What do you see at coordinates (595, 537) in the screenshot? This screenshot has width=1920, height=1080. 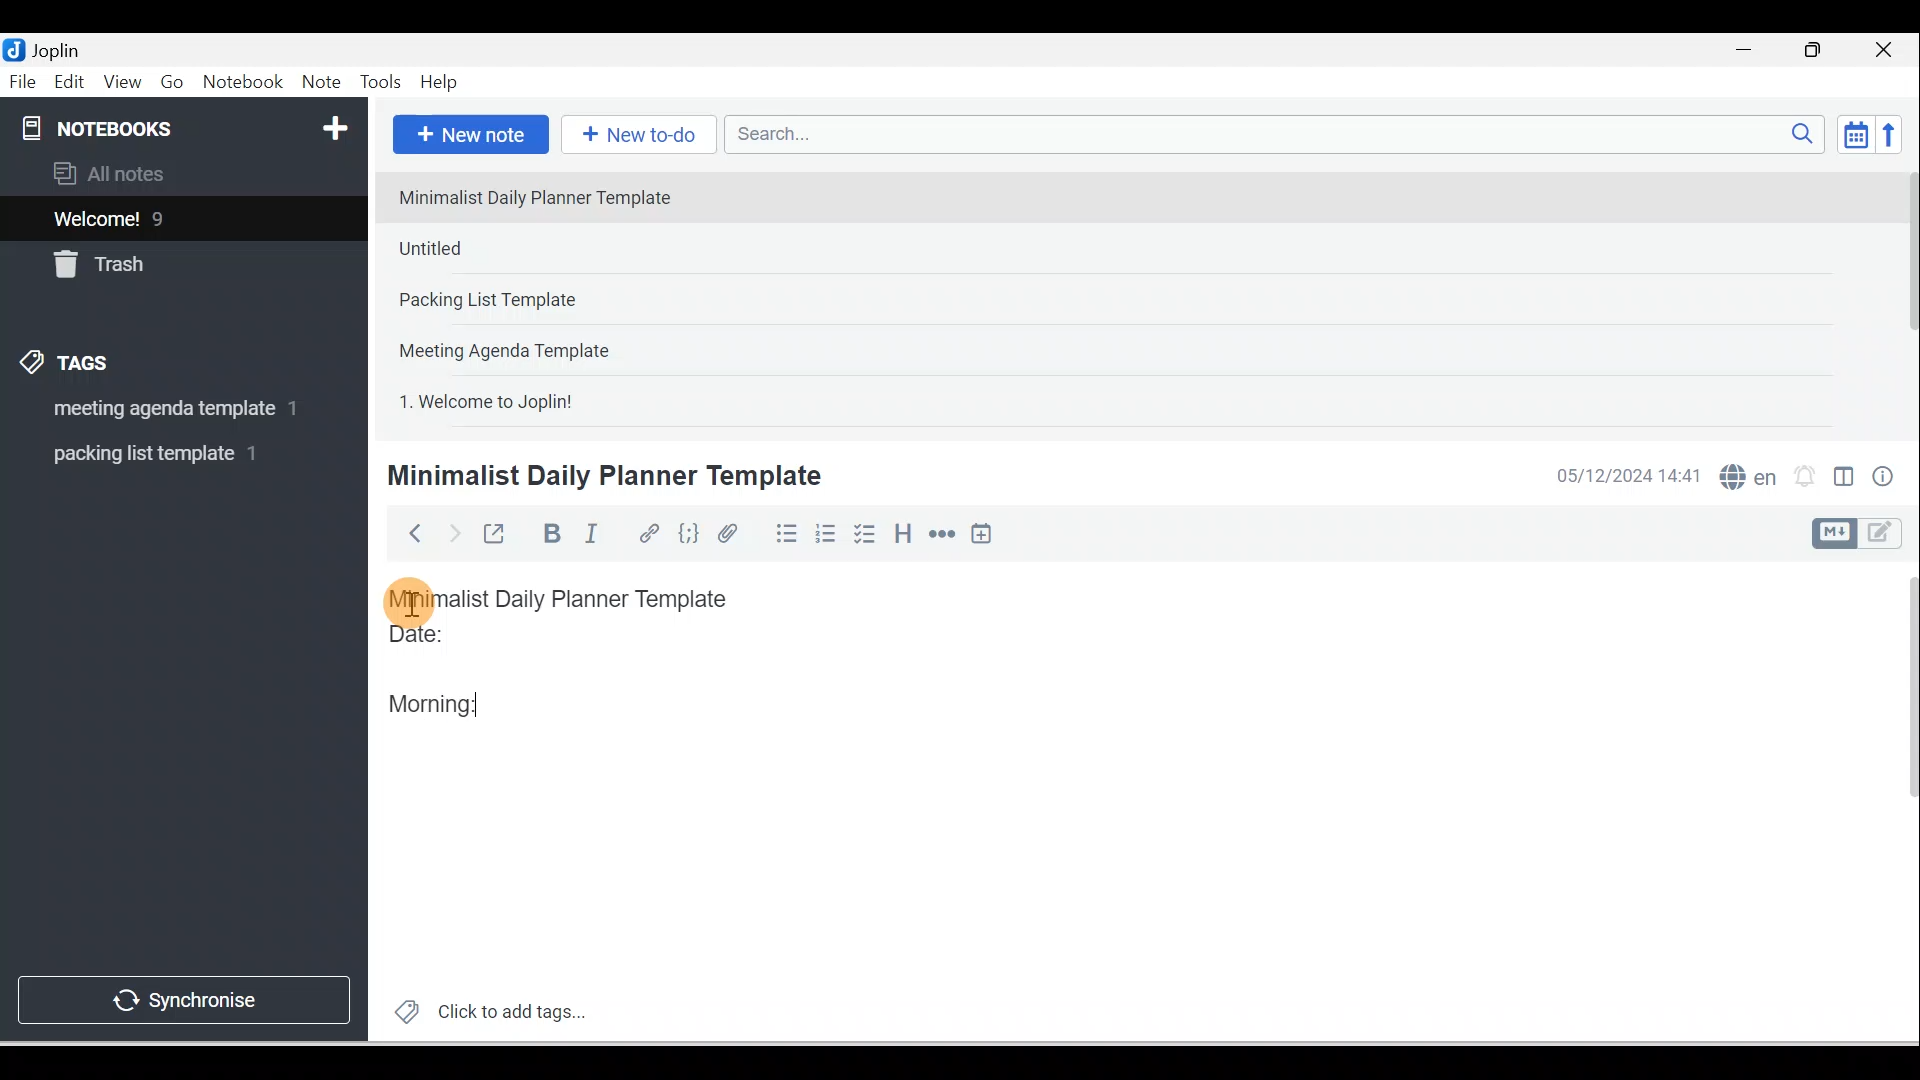 I see `Italic` at bounding box center [595, 537].